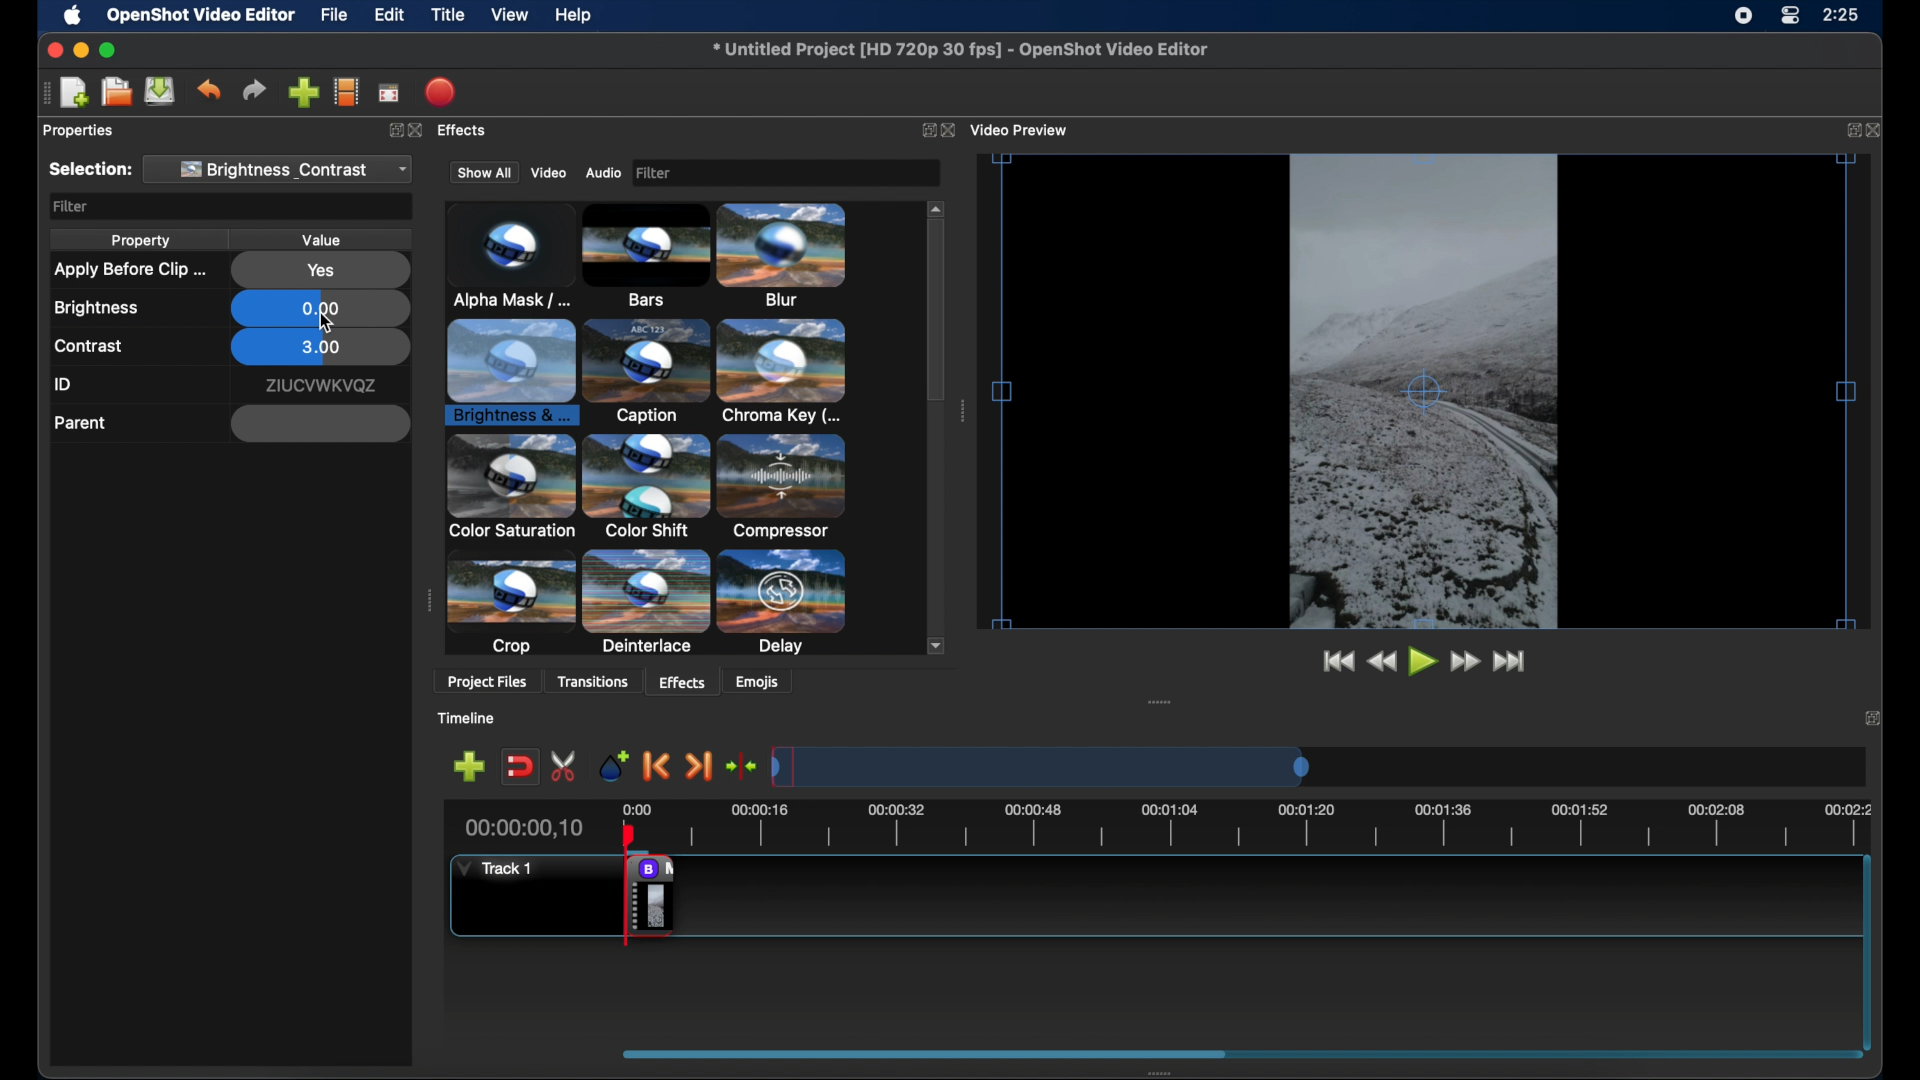  Describe the element at coordinates (481, 173) in the screenshot. I see `show all` at that location.